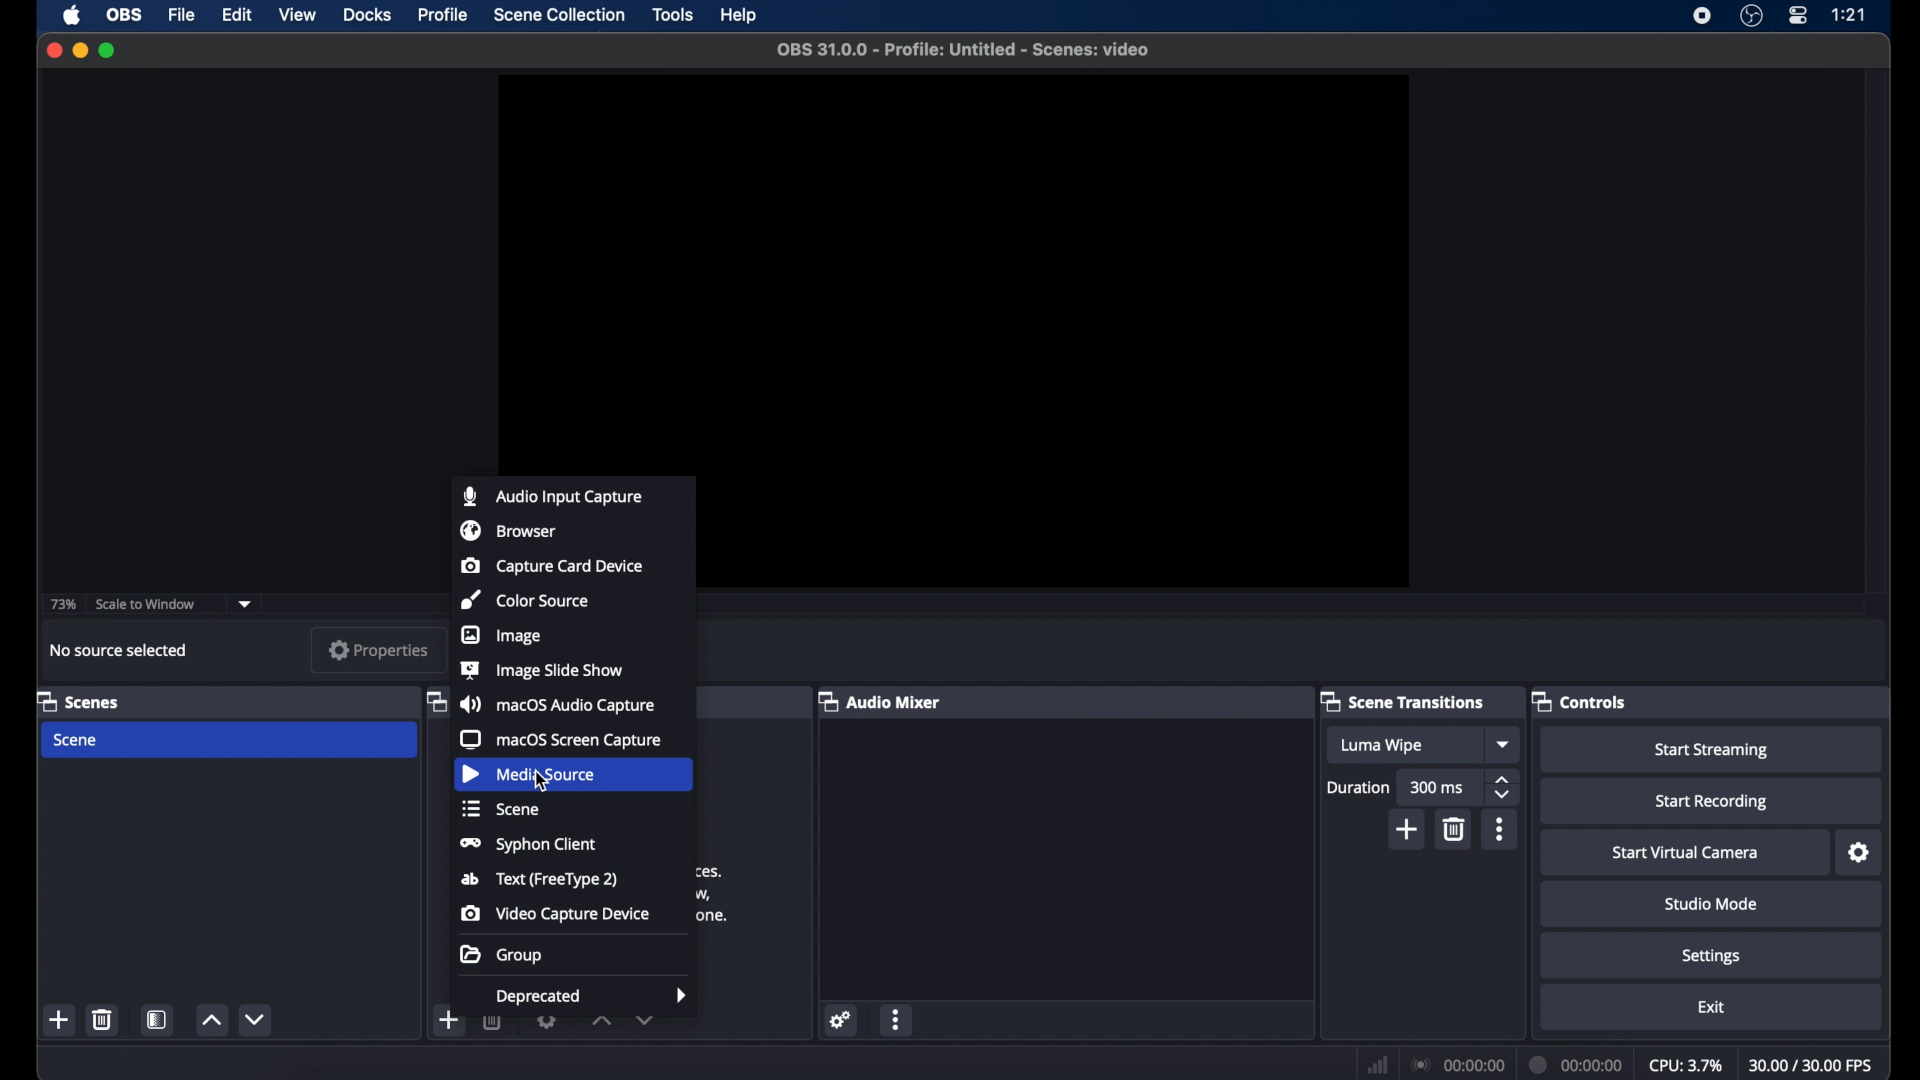  What do you see at coordinates (1403, 702) in the screenshot?
I see `scene transitions` at bounding box center [1403, 702].